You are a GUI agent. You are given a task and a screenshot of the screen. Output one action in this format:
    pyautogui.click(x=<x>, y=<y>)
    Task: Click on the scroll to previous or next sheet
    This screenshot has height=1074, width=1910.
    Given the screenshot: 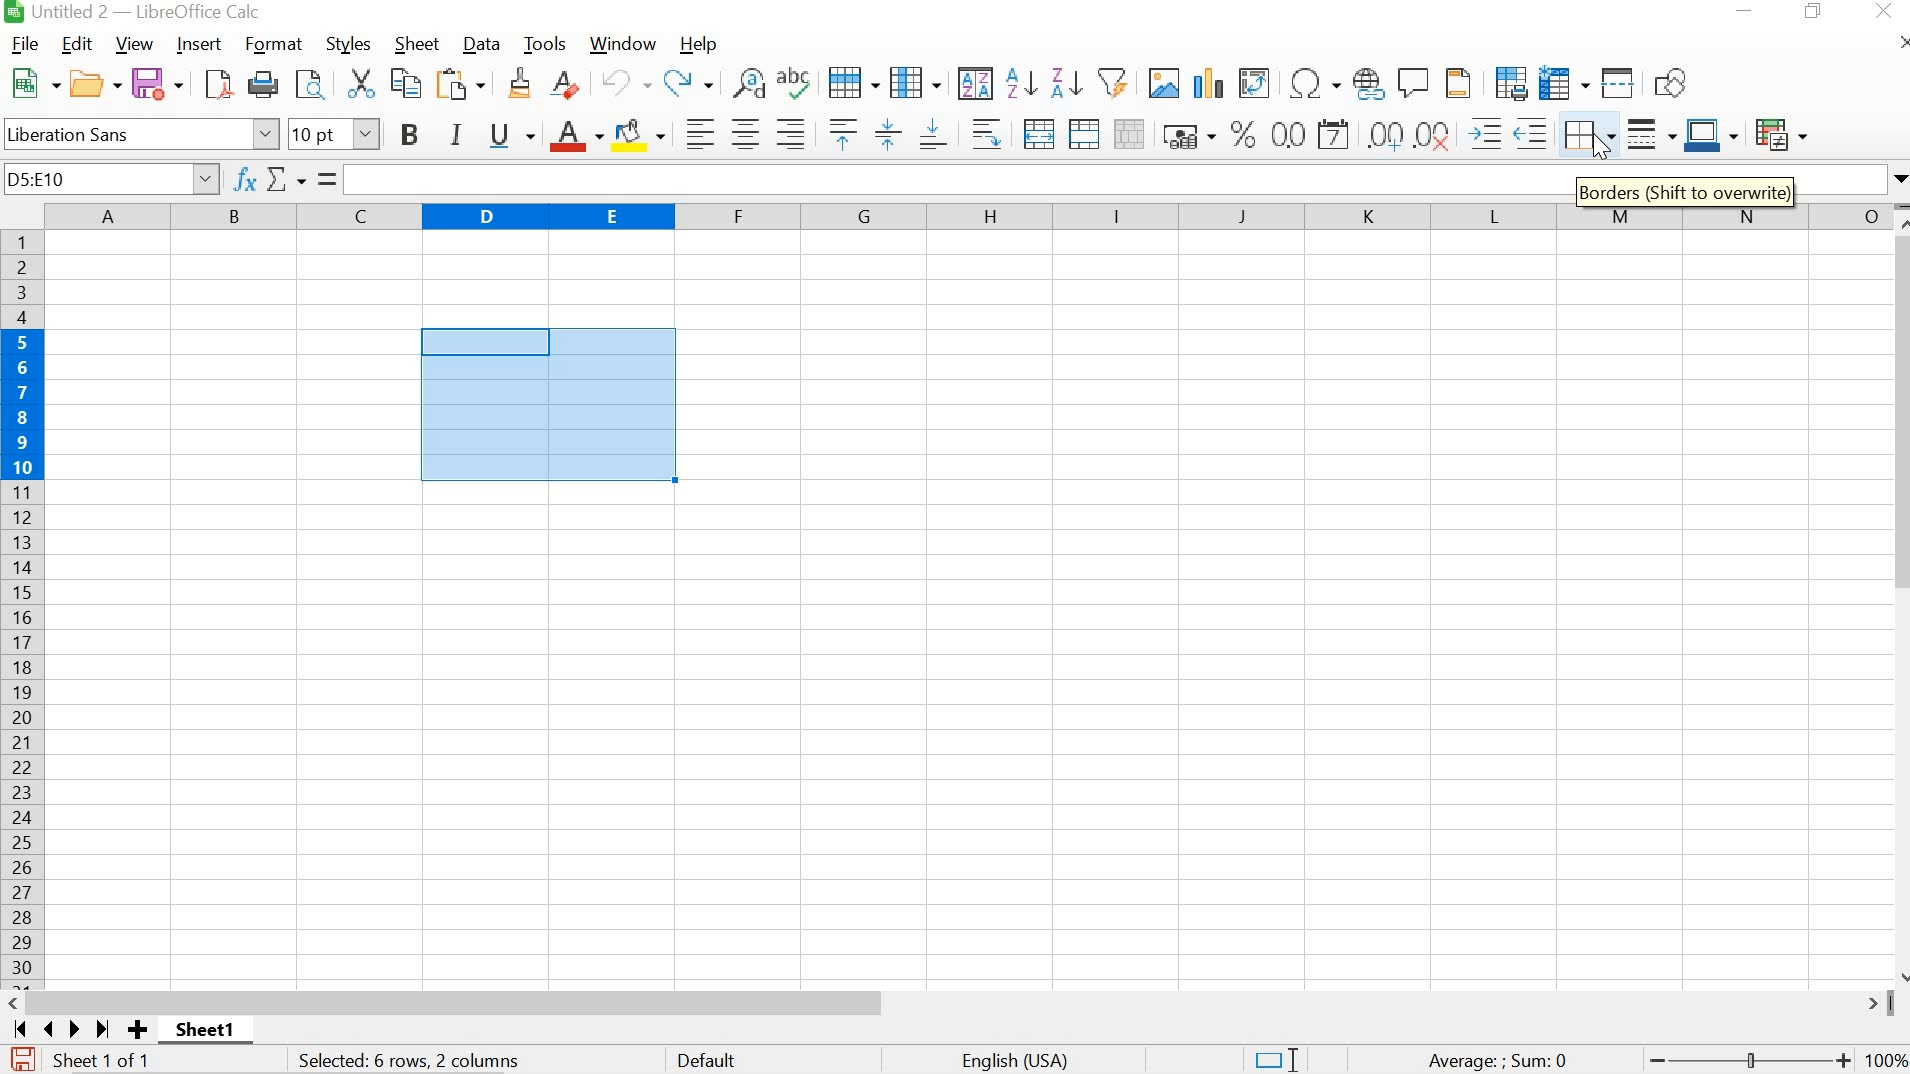 What is the action you would take?
    pyautogui.click(x=60, y=1029)
    